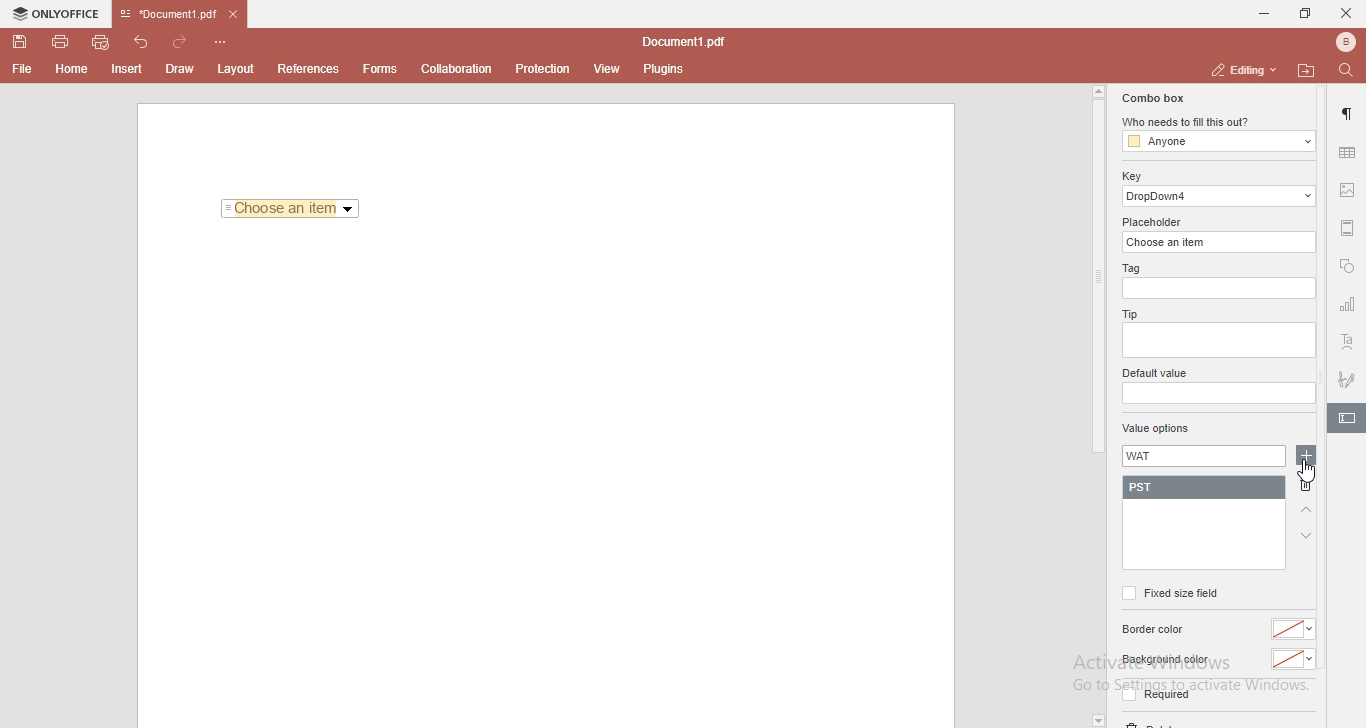 This screenshot has height=728, width=1366. I want to click on image, so click(1349, 192).